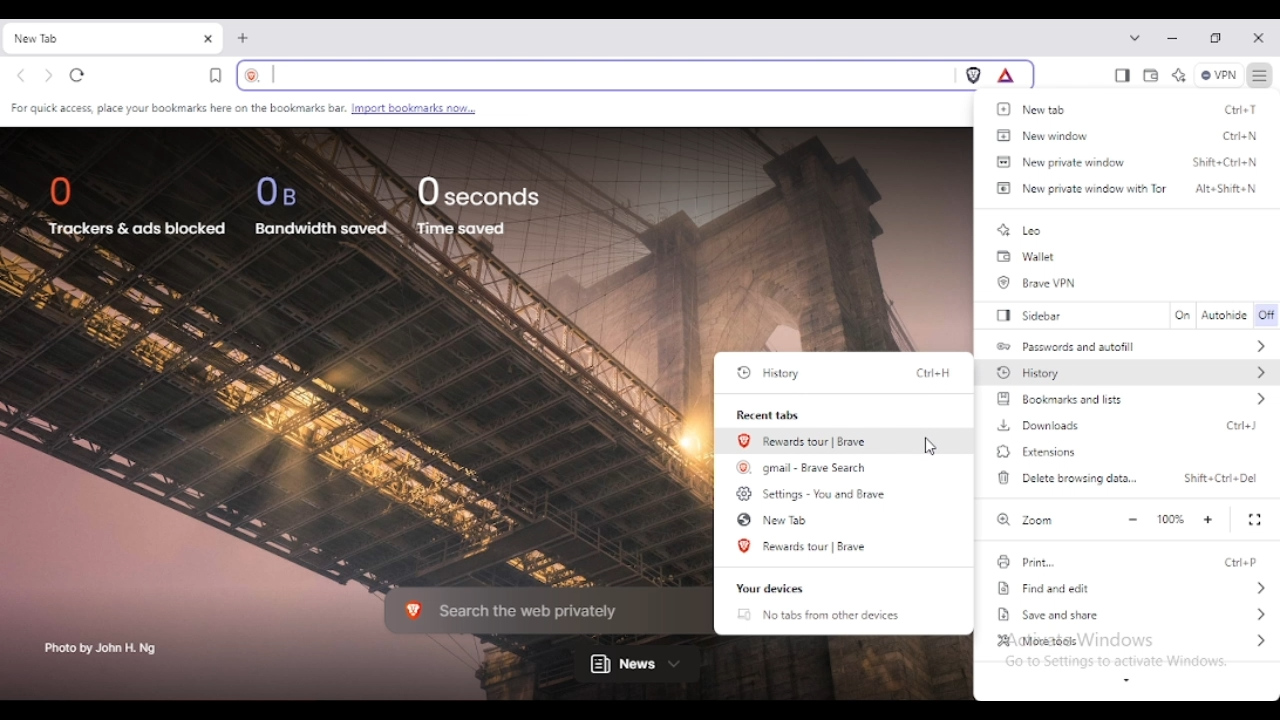  I want to click on recent tabs, so click(770, 415).